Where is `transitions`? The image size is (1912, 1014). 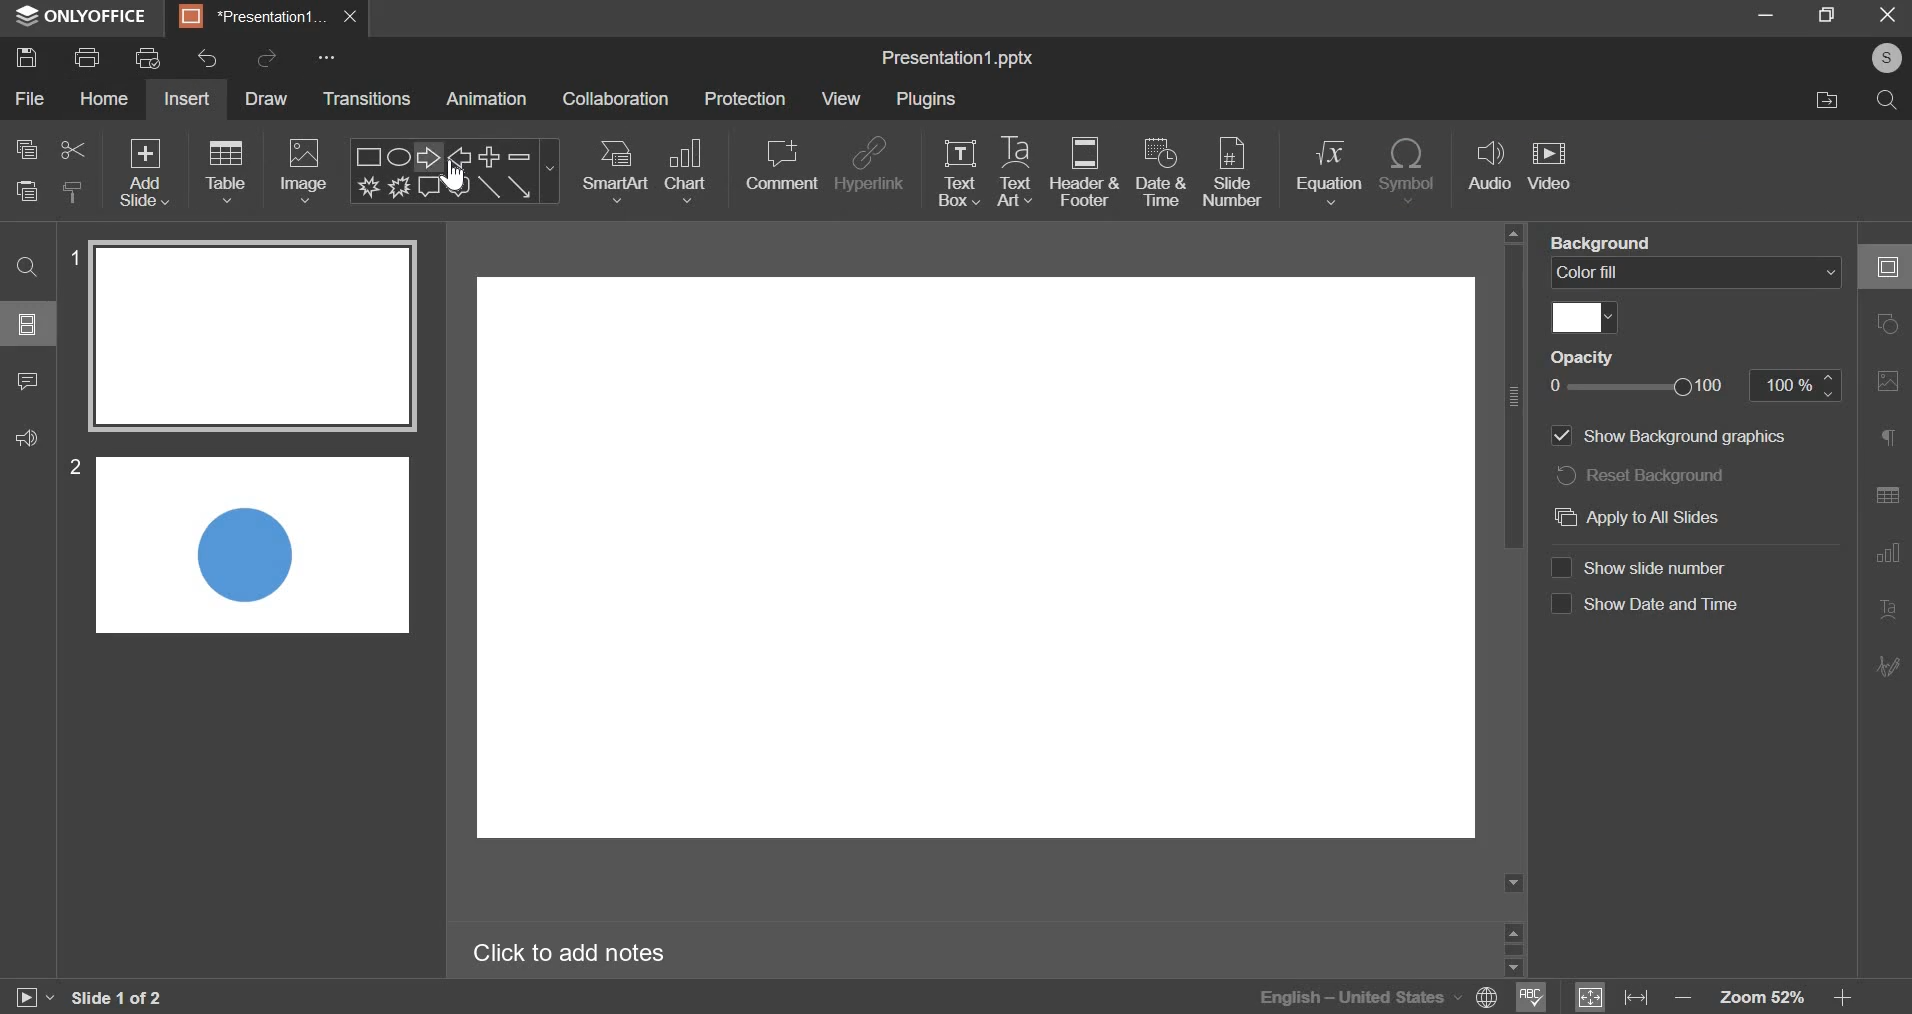 transitions is located at coordinates (363, 97).